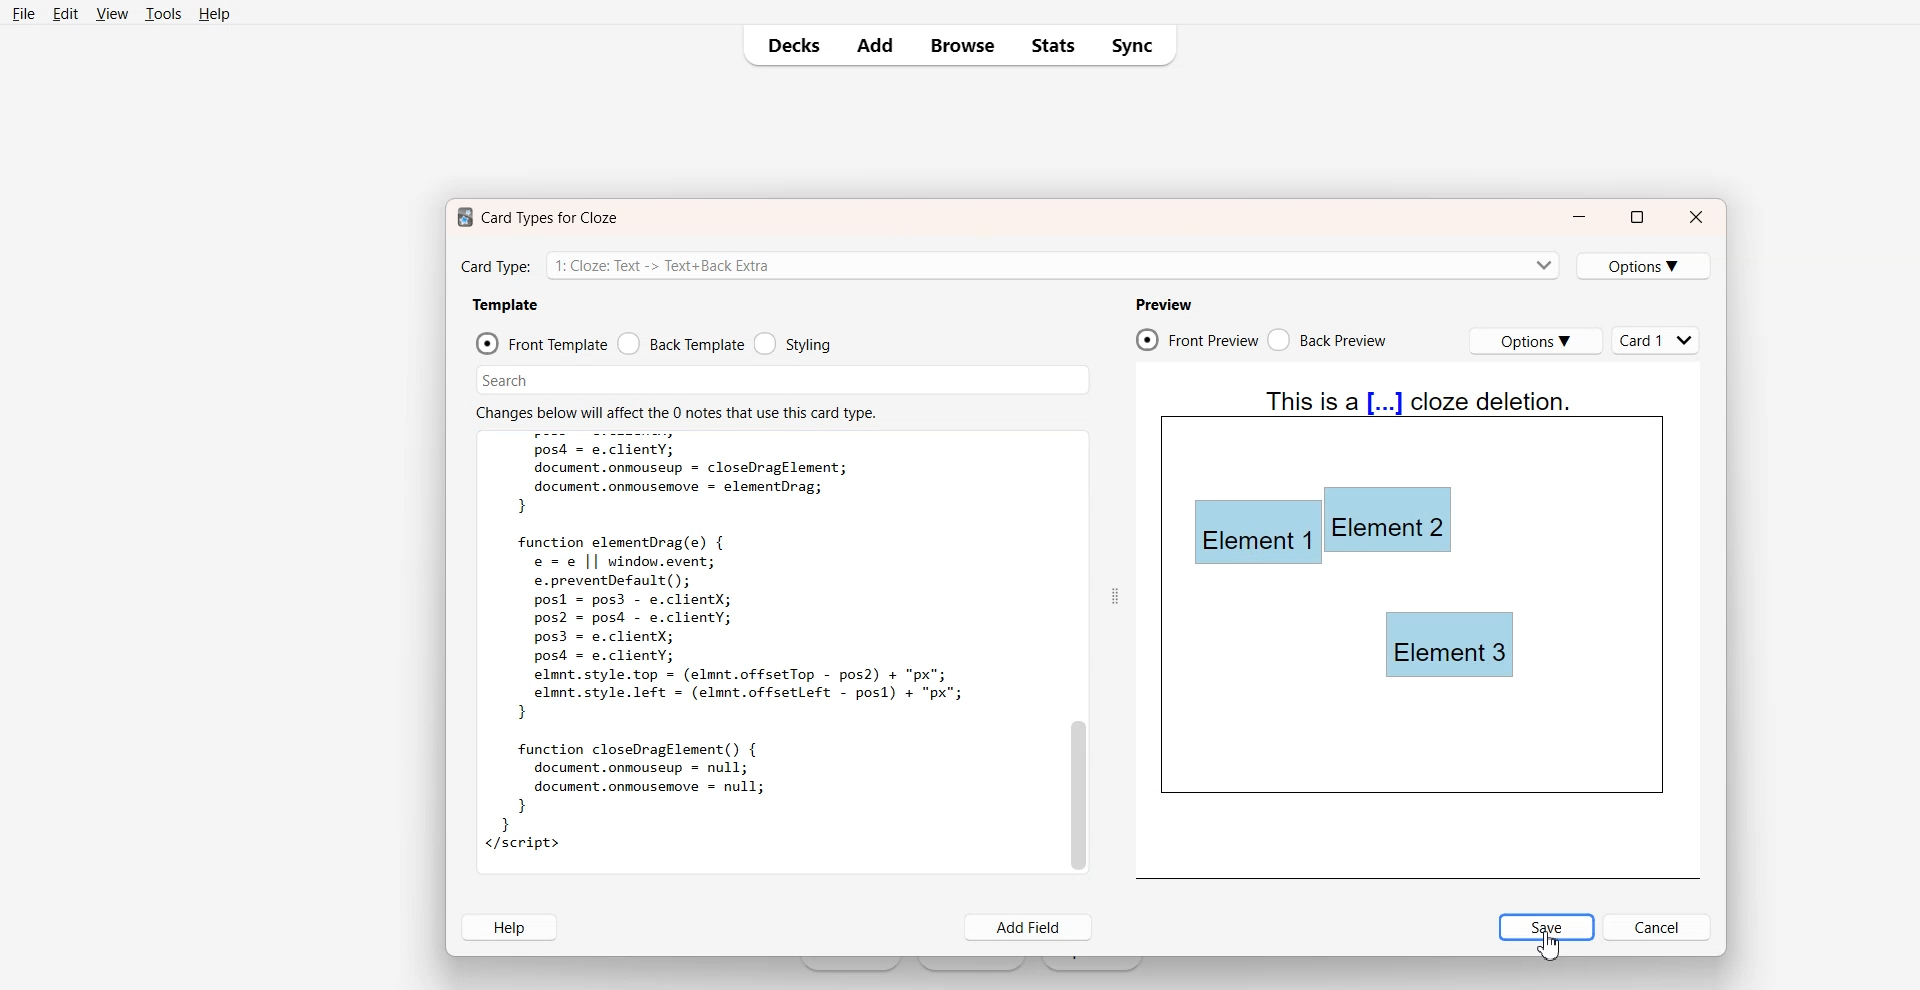 The height and width of the screenshot is (990, 1920). I want to click on Text 2, so click(675, 411).